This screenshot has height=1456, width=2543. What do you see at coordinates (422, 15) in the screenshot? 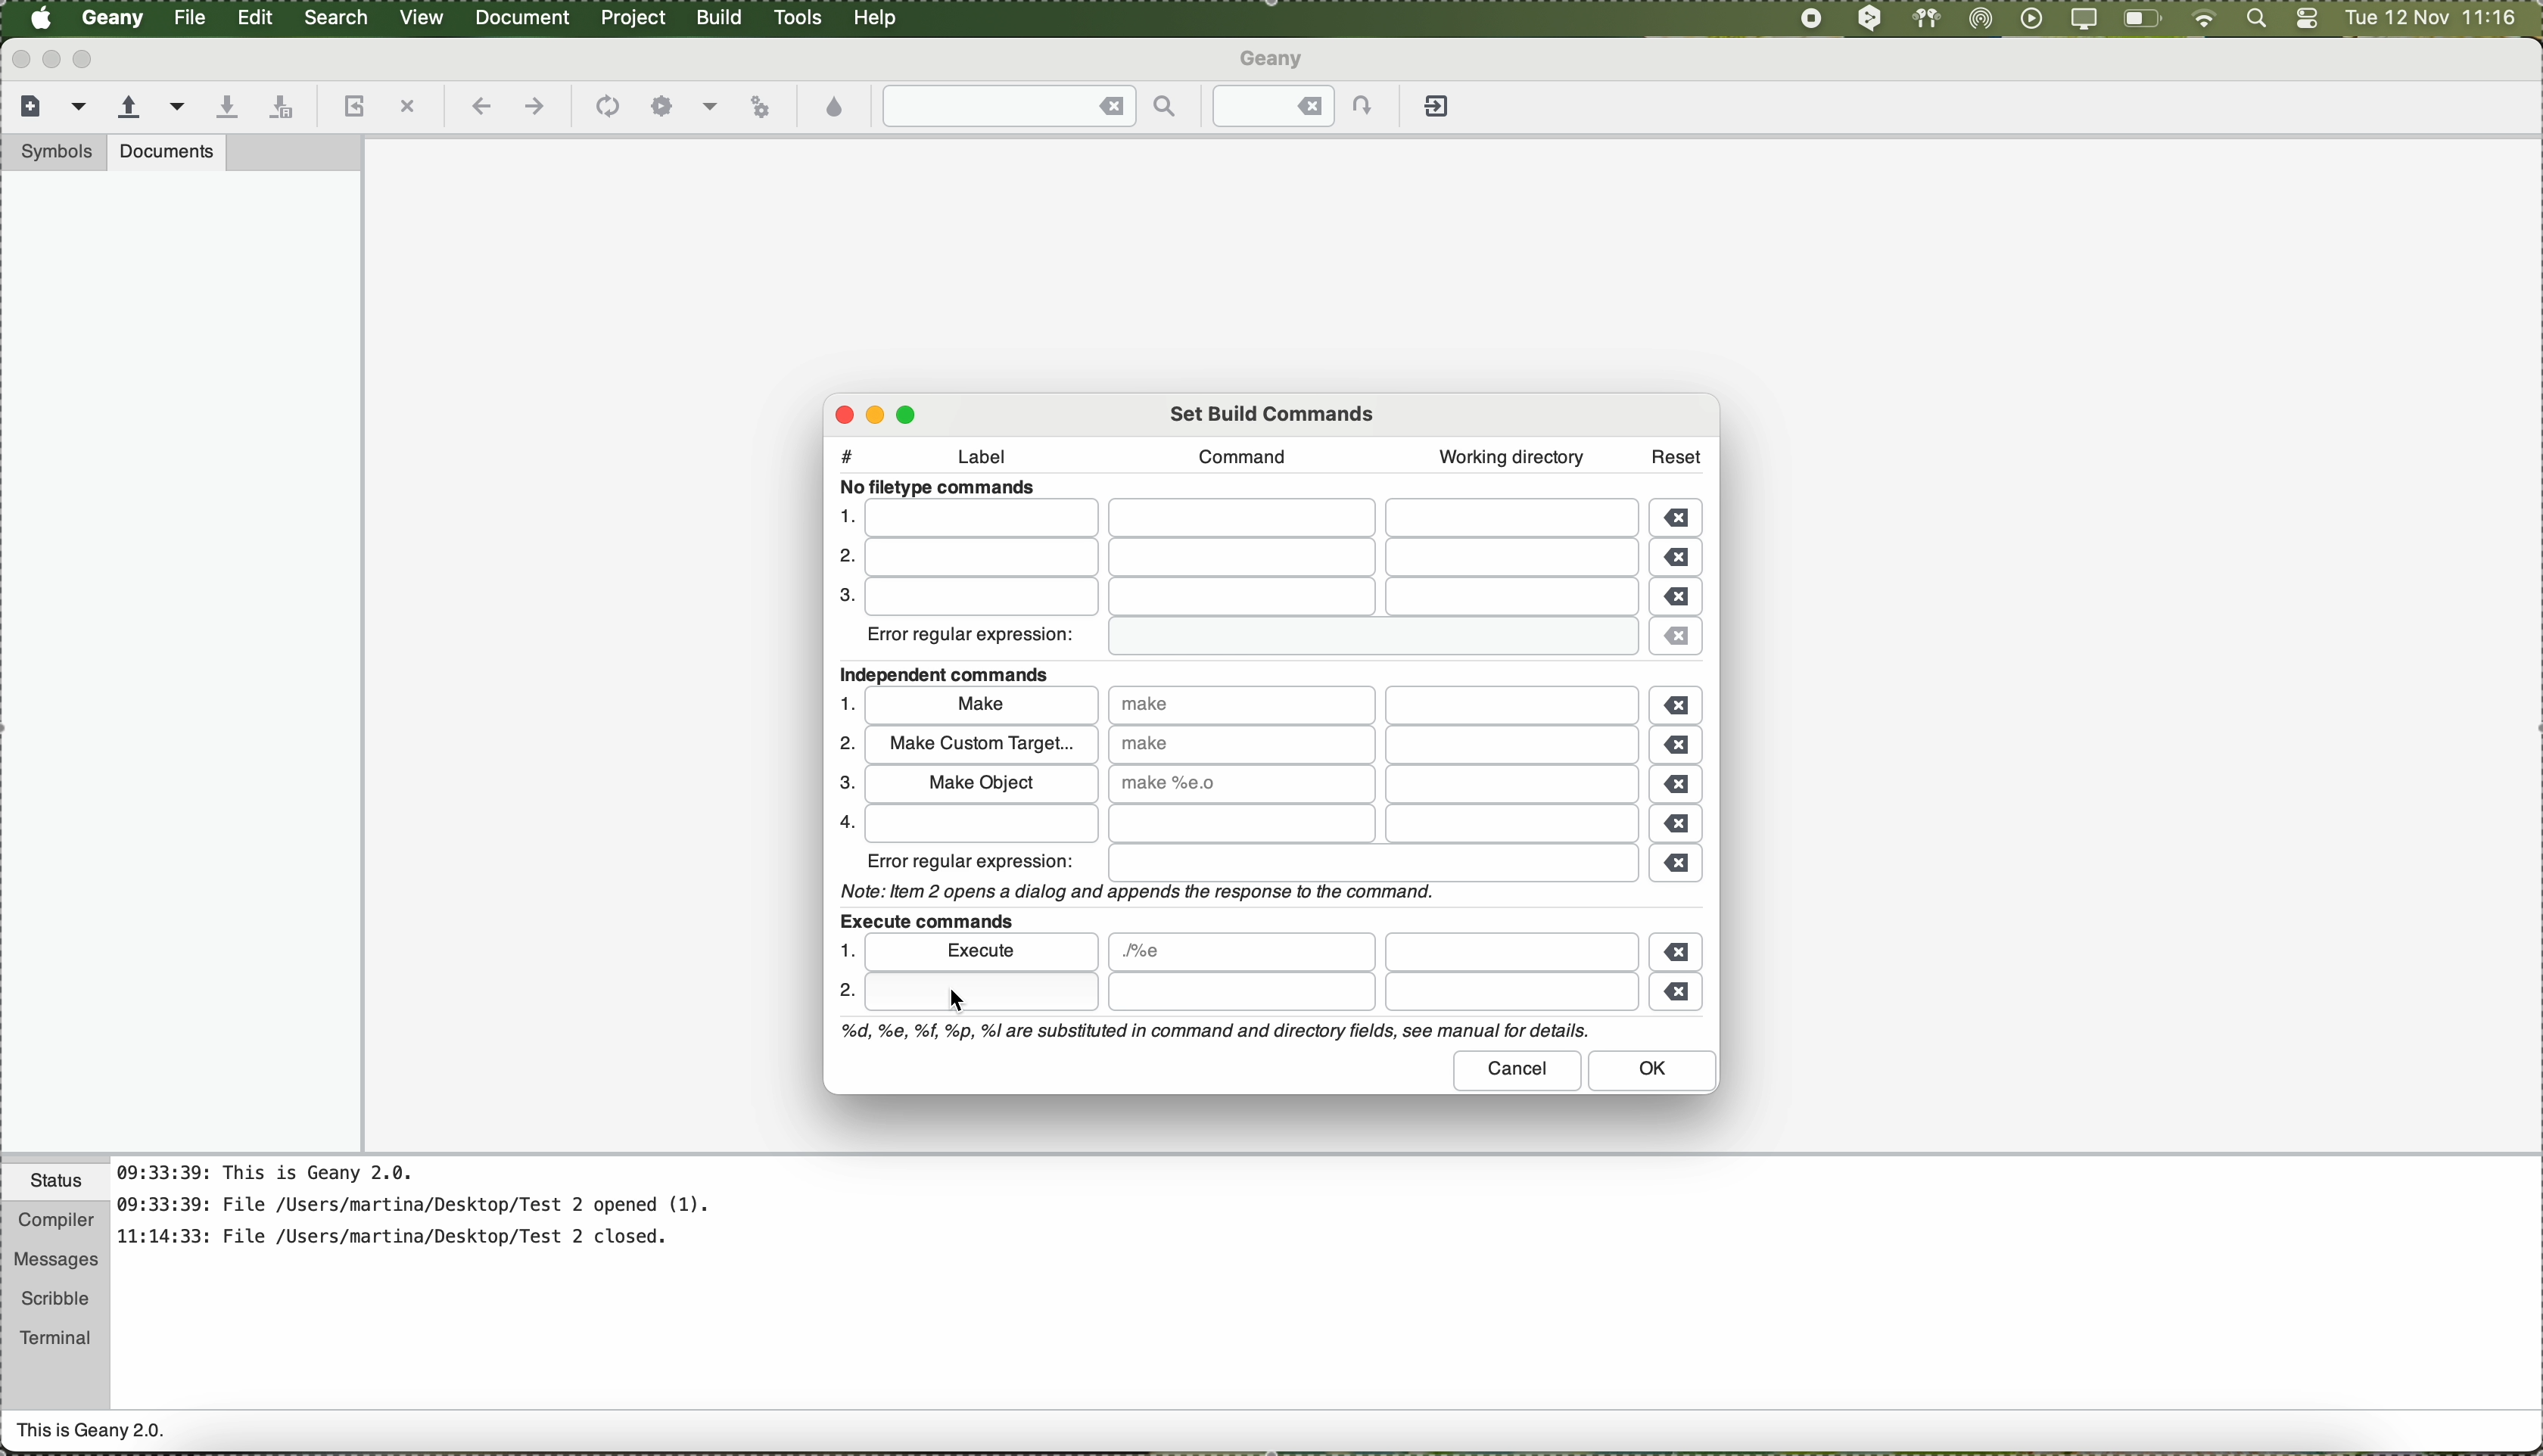
I see `view` at bounding box center [422, 15].